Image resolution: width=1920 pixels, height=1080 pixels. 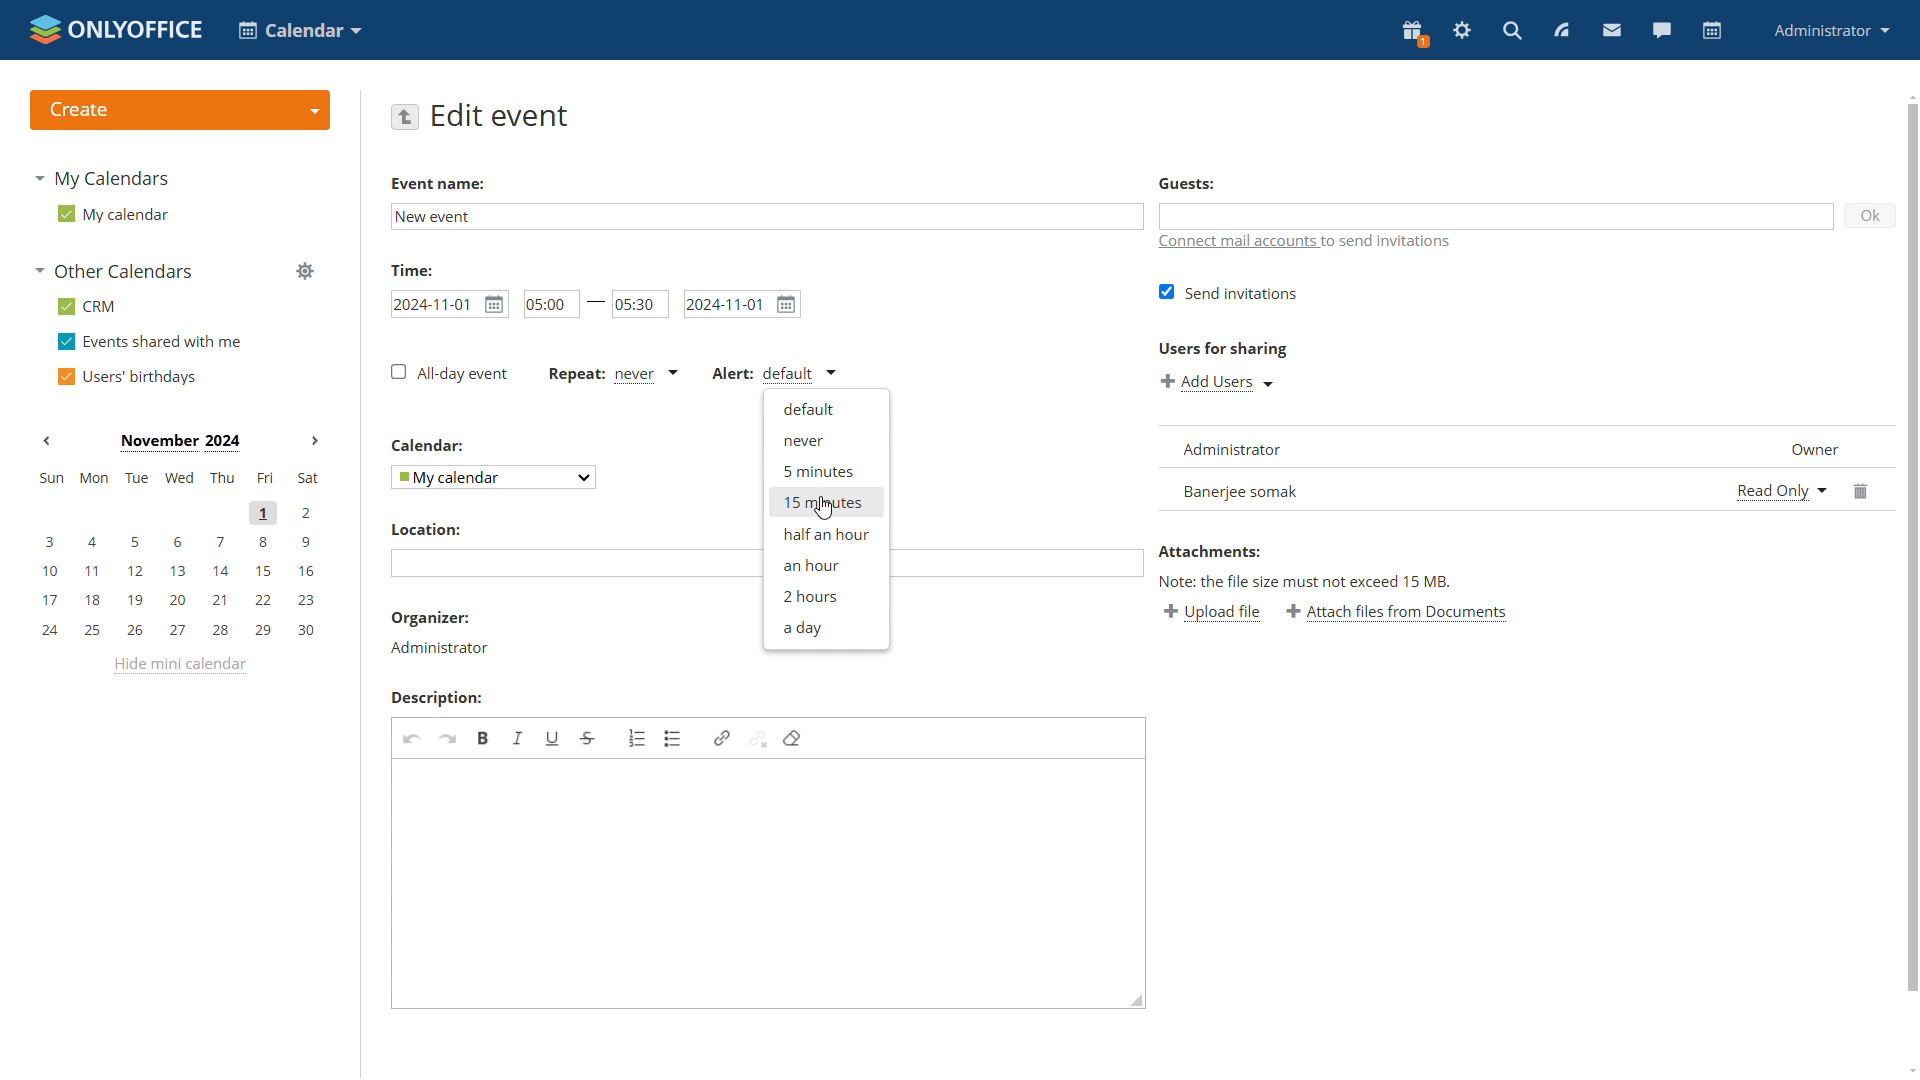 What do you see at coordinates (493, 476) in the screenshot?
I see `select calendar` at bounding box center [493, 476].